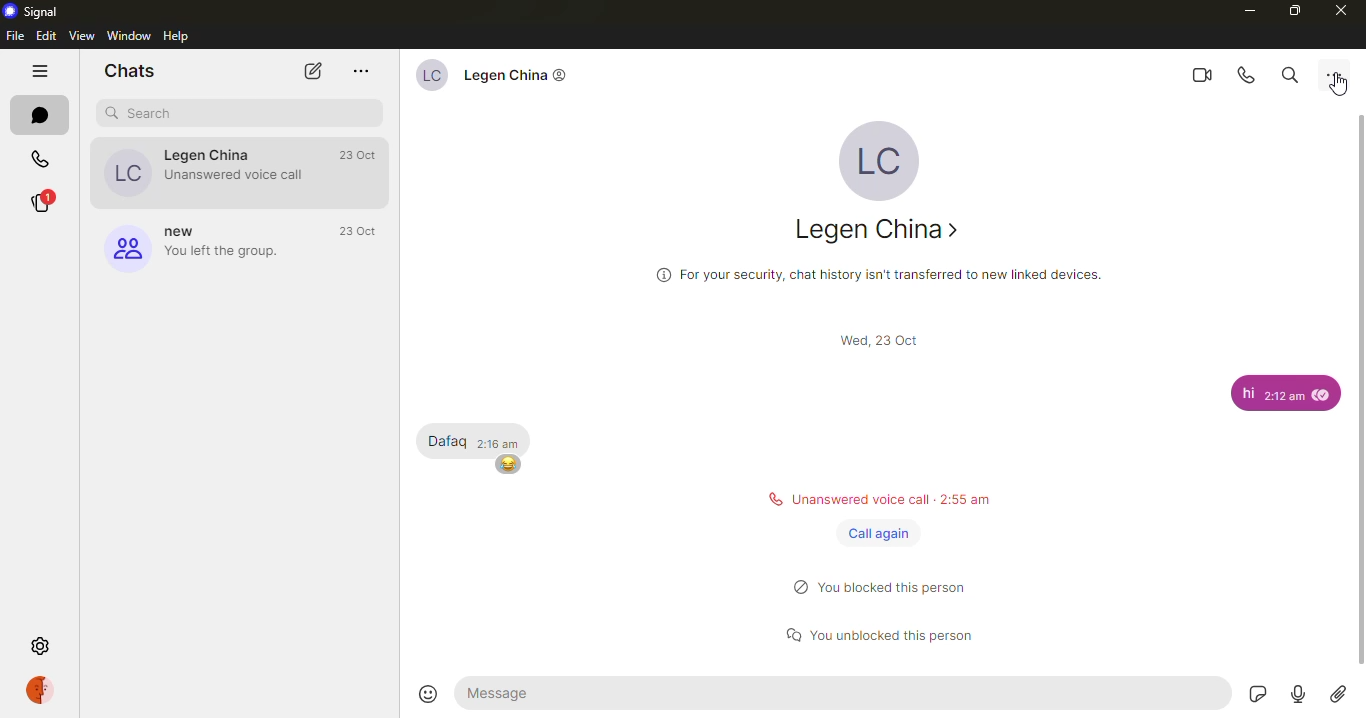  I want to click on contact, so click(204, 171).